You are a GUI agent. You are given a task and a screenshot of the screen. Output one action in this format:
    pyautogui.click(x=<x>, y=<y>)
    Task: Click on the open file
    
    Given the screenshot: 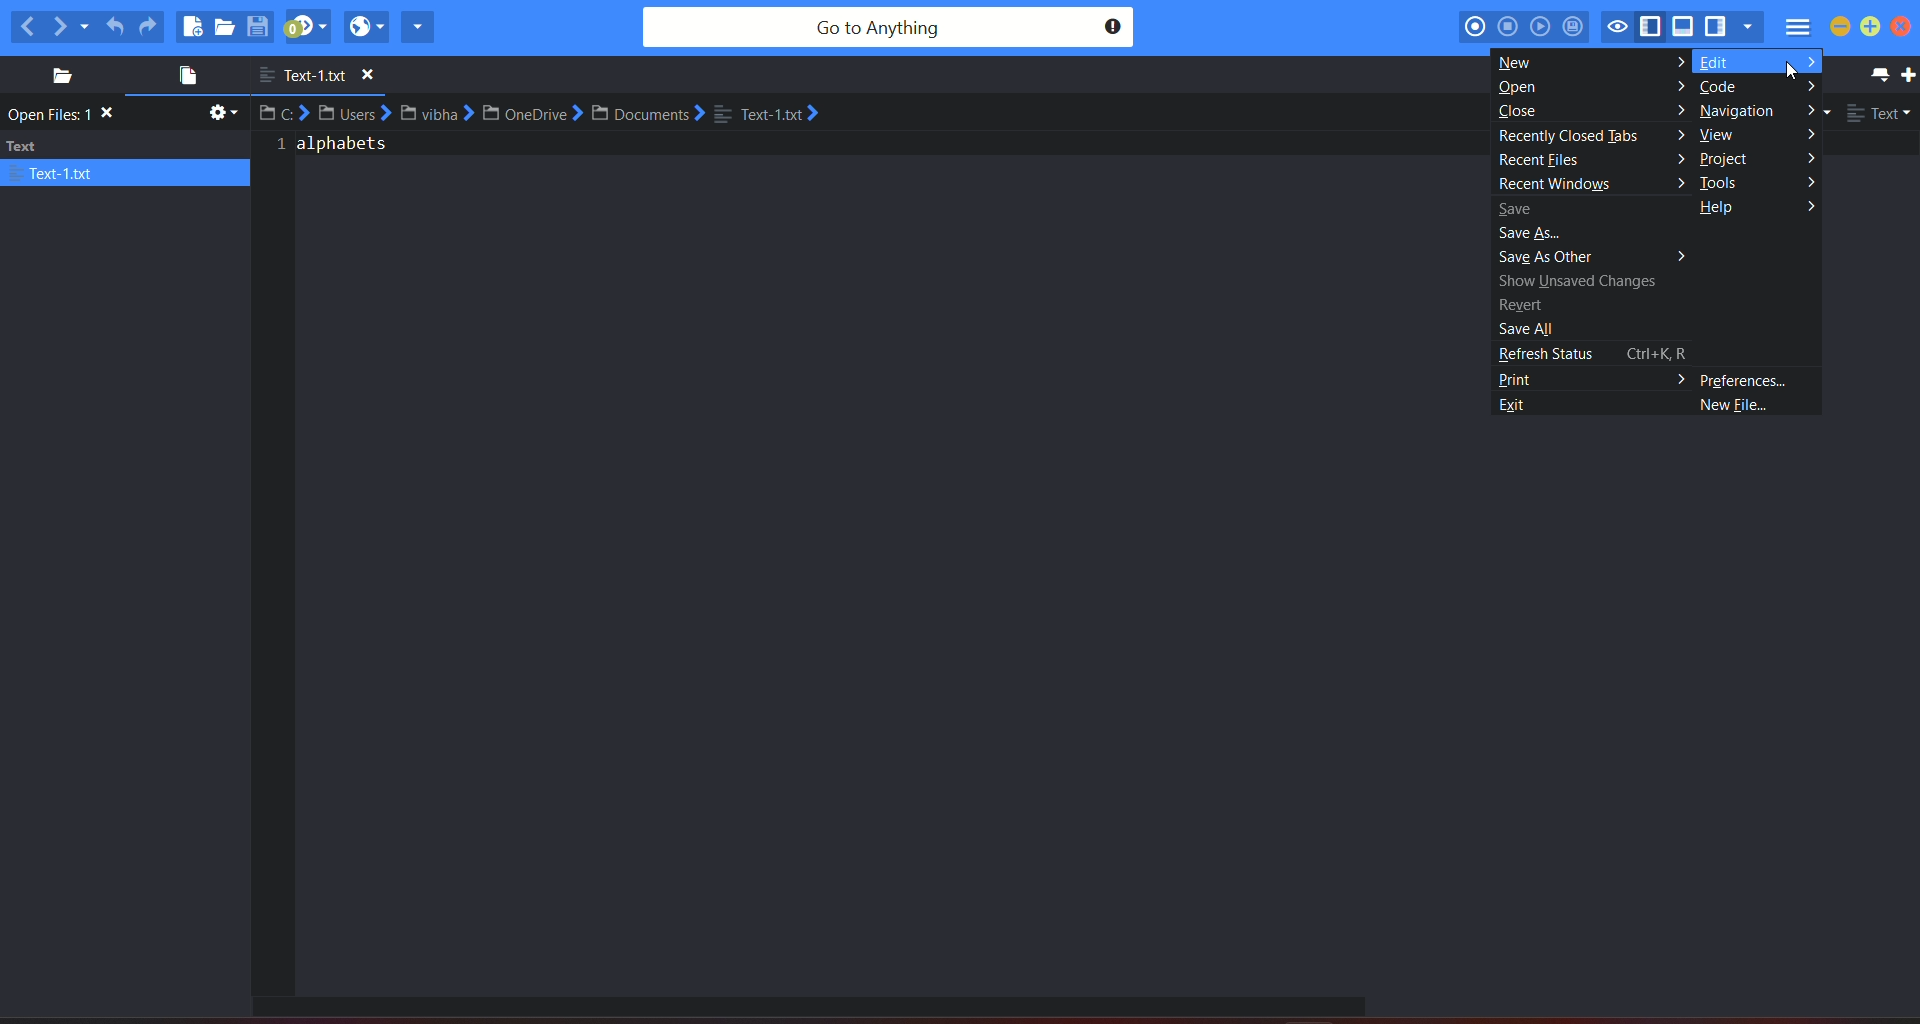 What is the action you would take?
    pyautogui.click(x=227, y=28)
    